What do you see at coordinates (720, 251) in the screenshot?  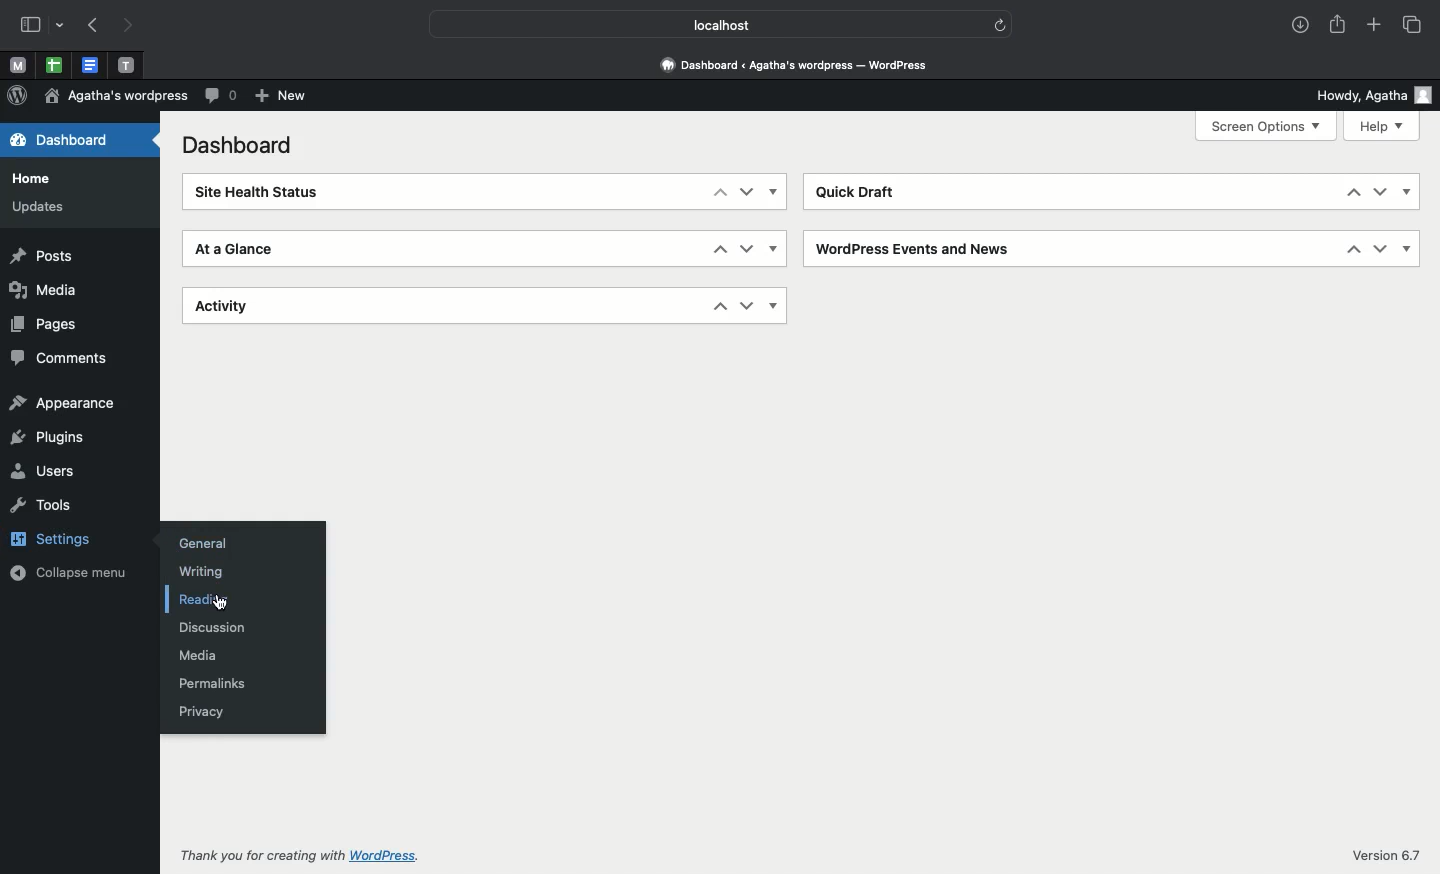 I see `Up` at bounding box center [720, 251].